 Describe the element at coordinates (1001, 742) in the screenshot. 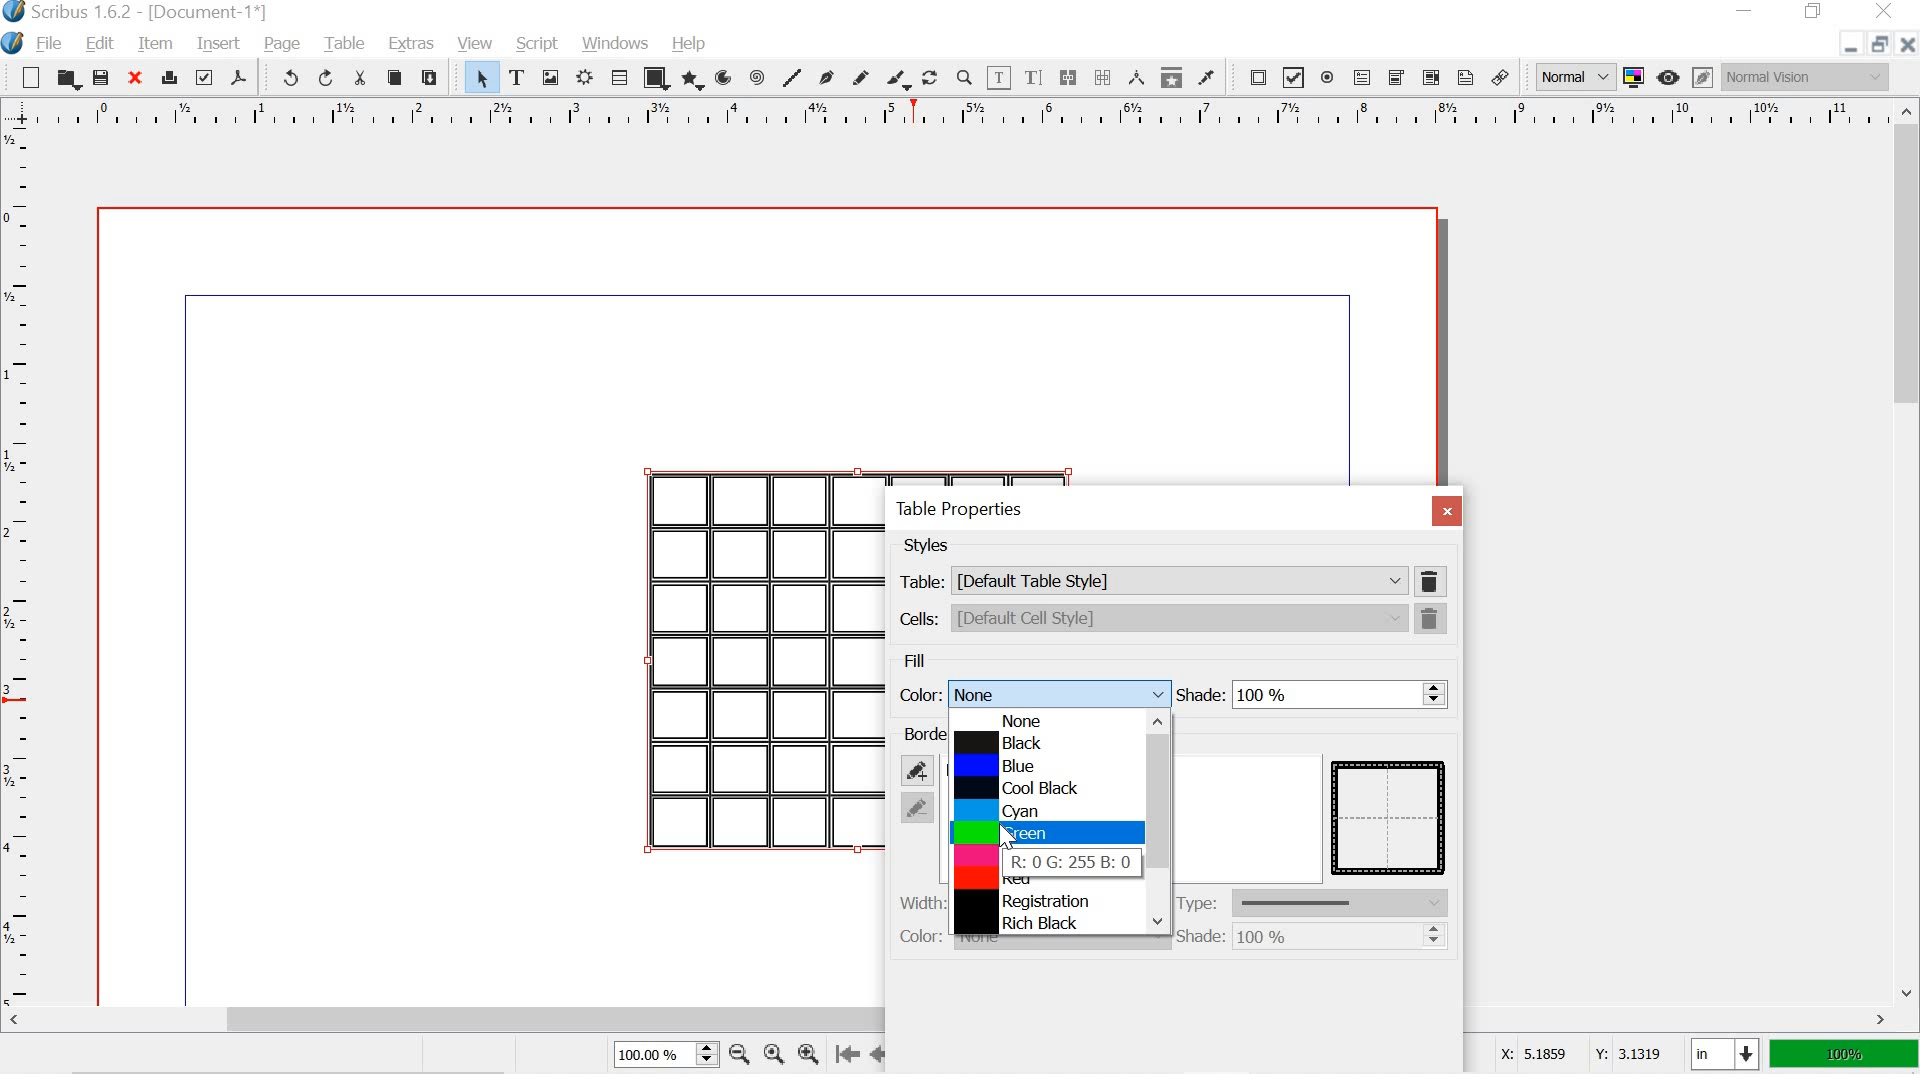

I see `black` at that location.